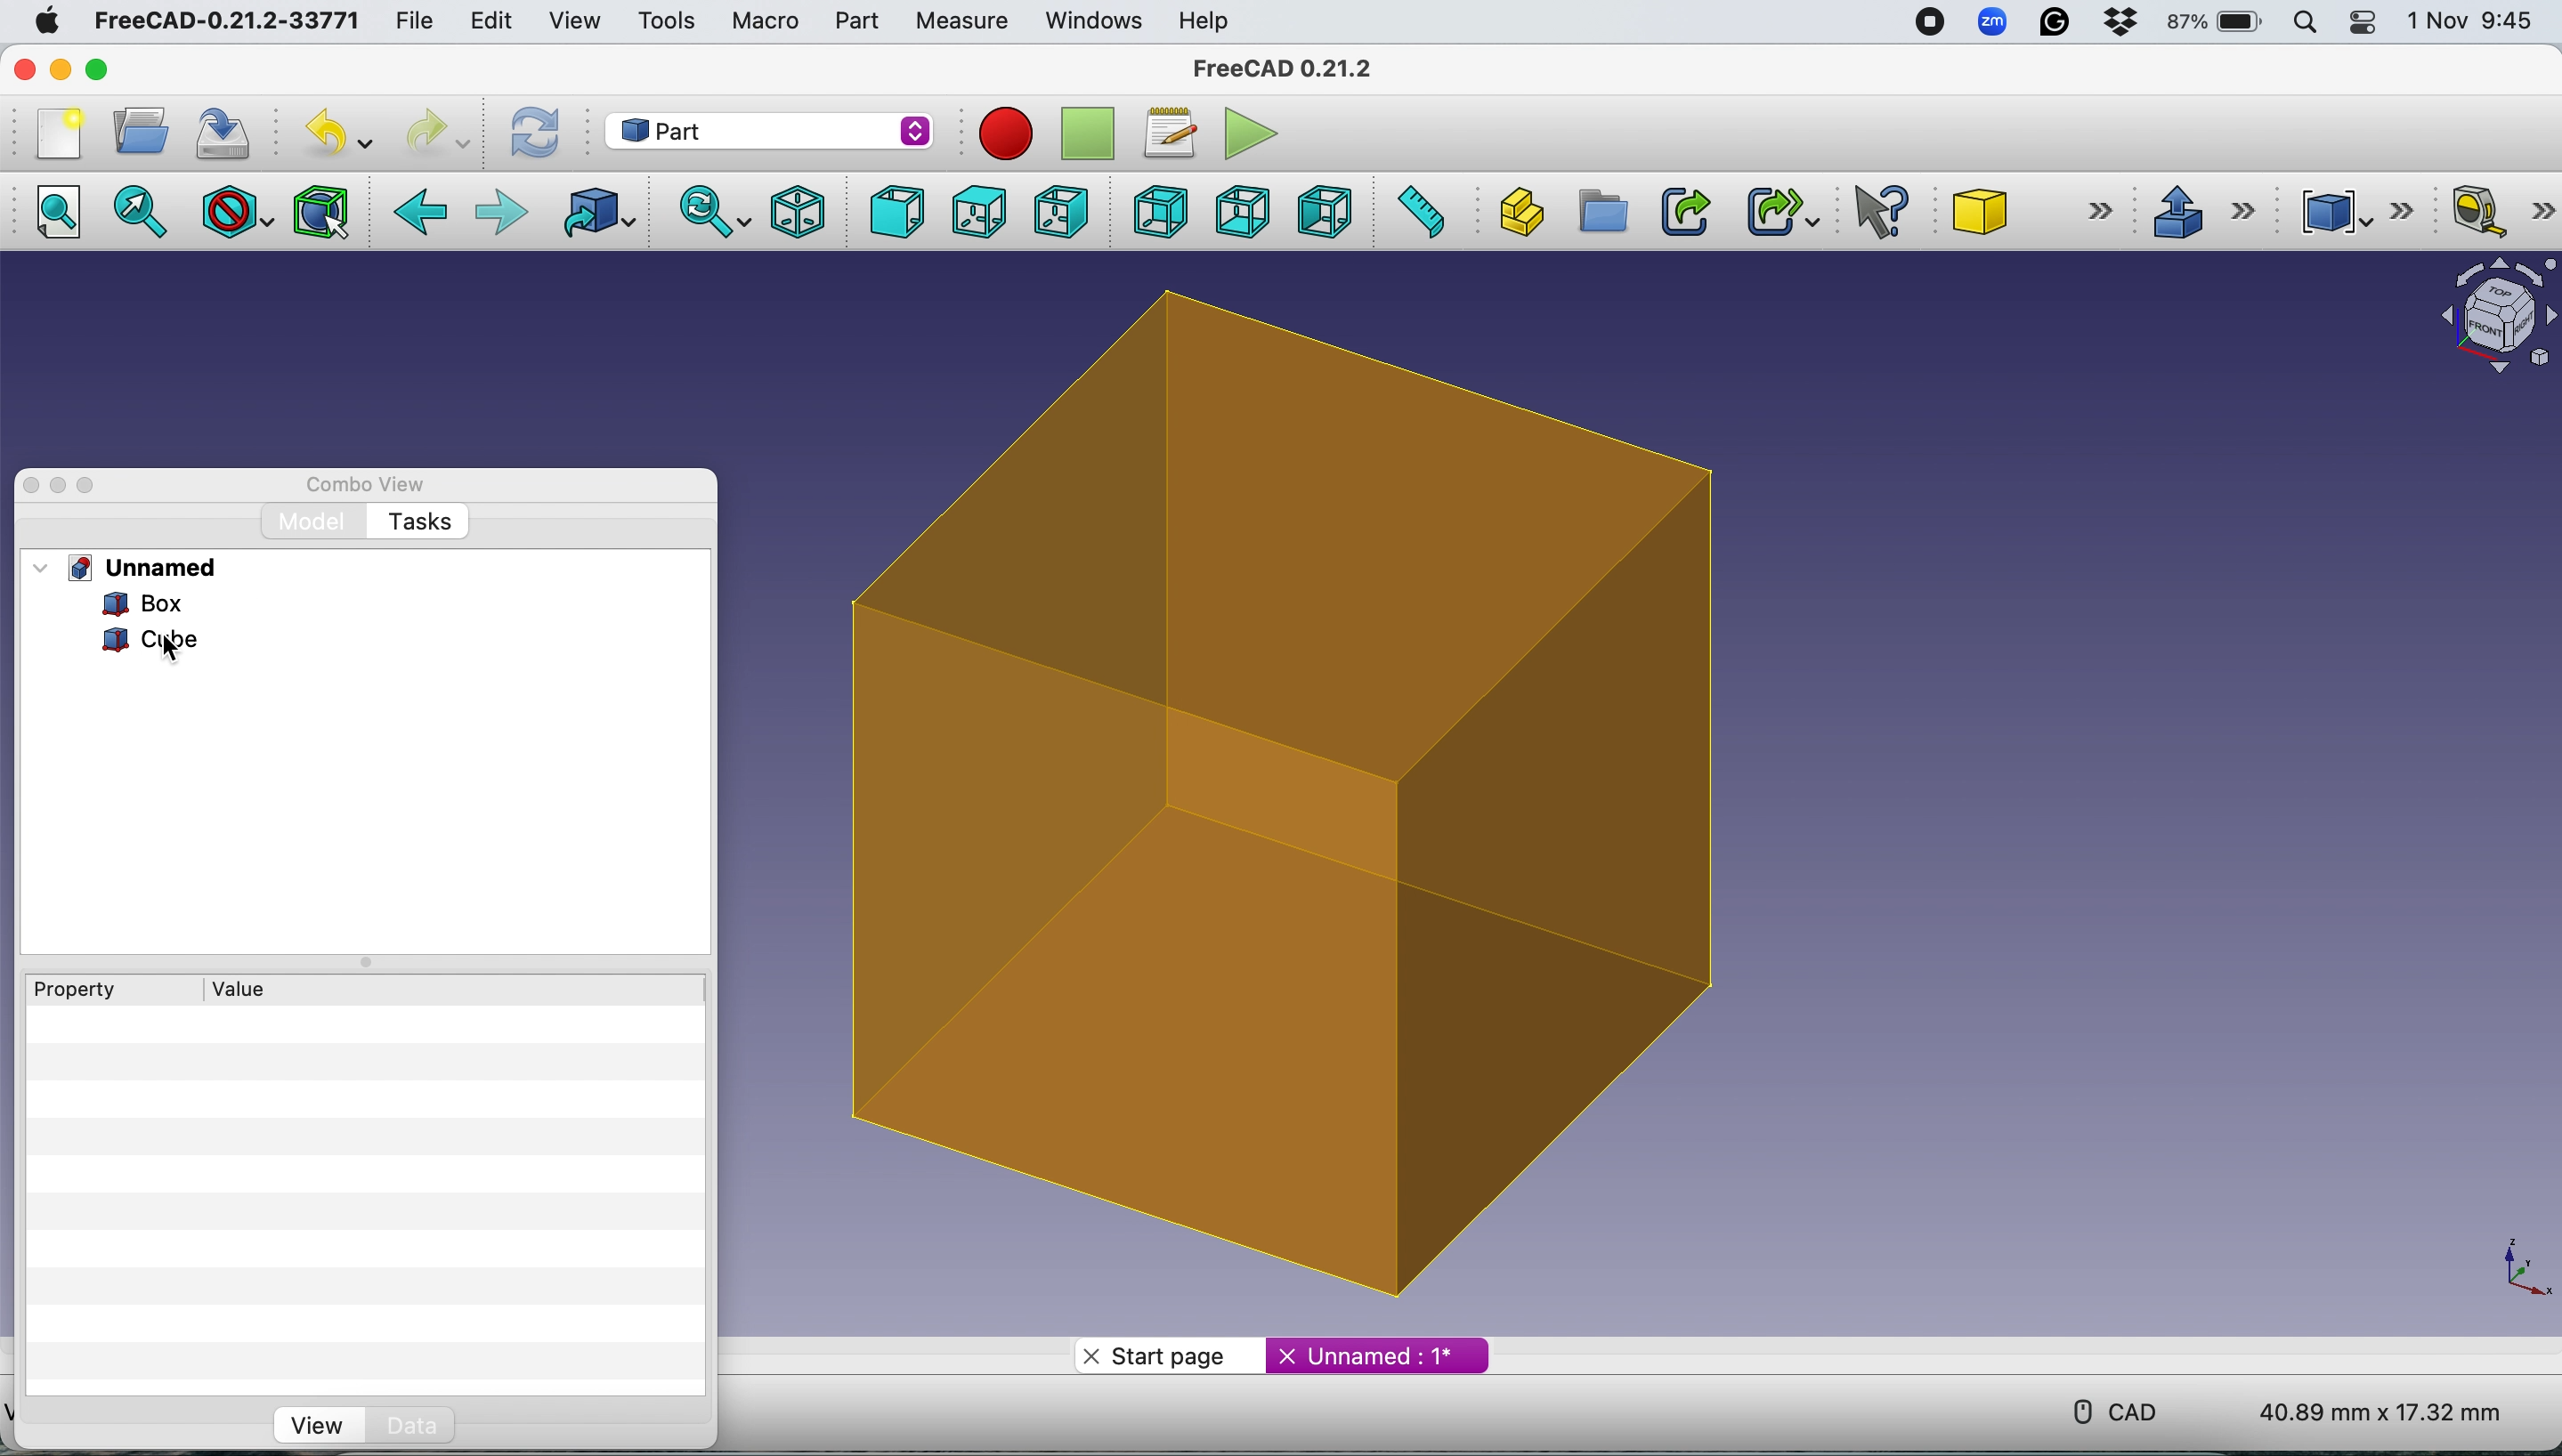 The height and width of the screenshot is (1456, 2562). Describe the element at coordinates (409, 22) in the screenshot. I see `File` at that location.